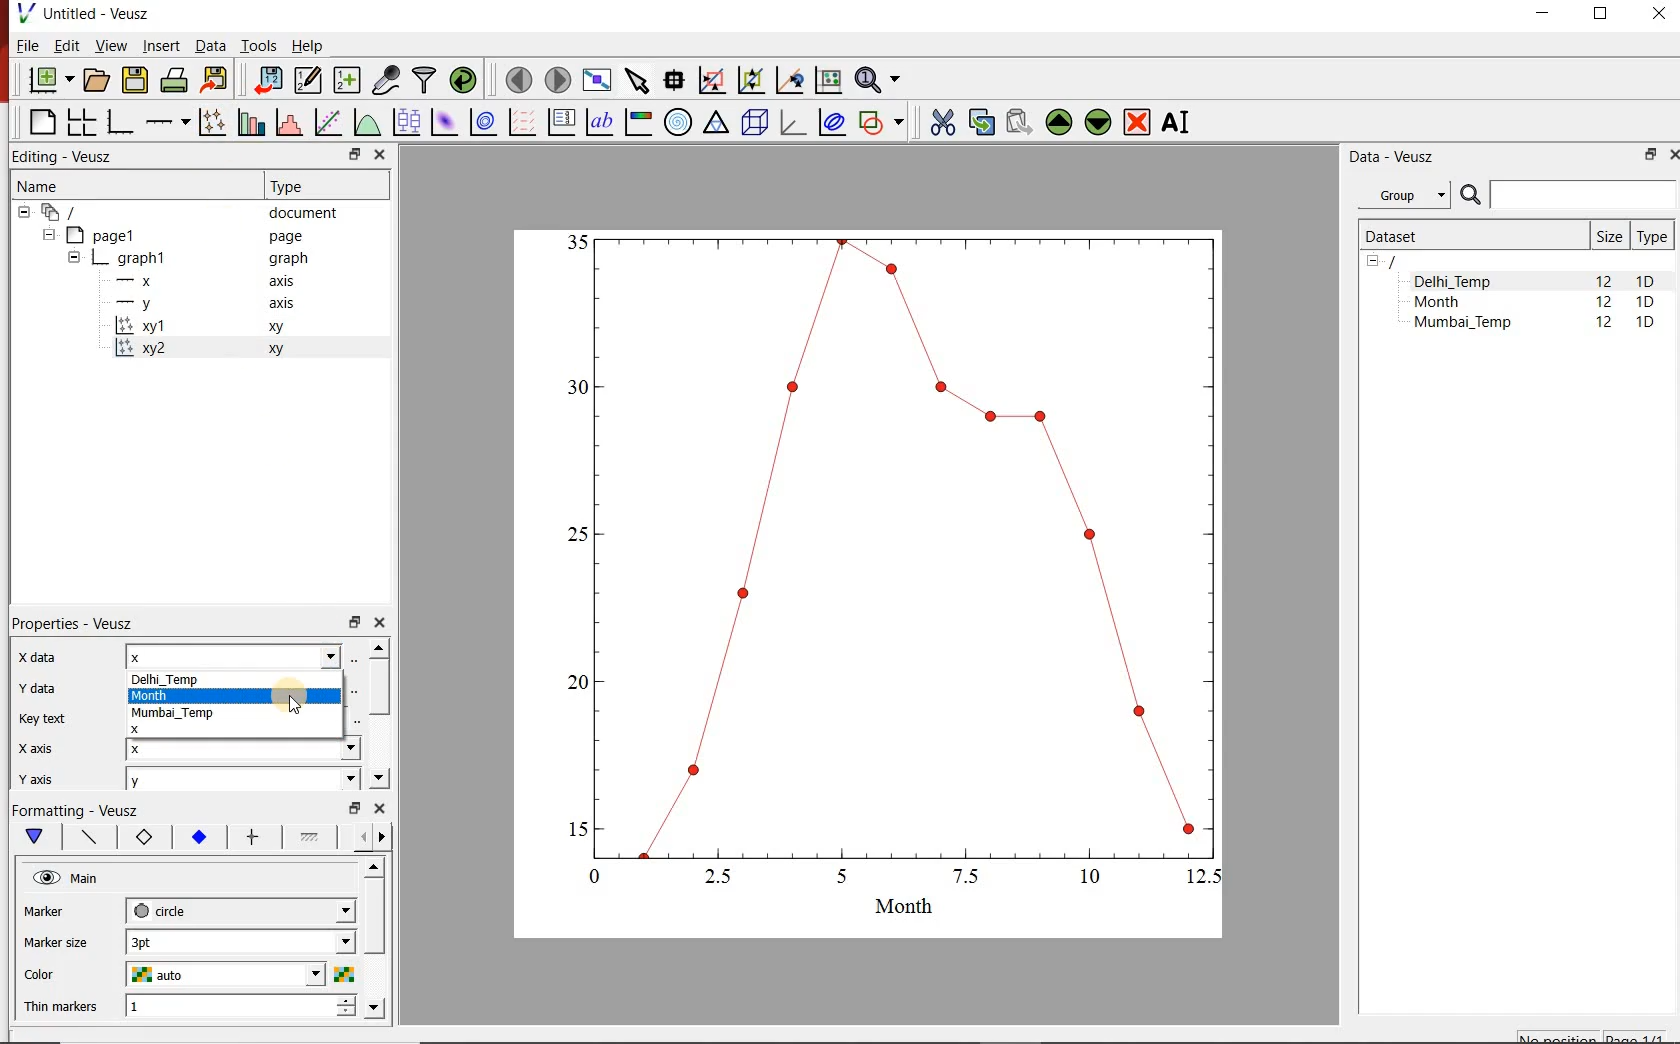 The image size is (1680, 1044). Describe the element at coordinates (639, 81) in the screenshot. I see `select items from the graph or scroll` at that location.